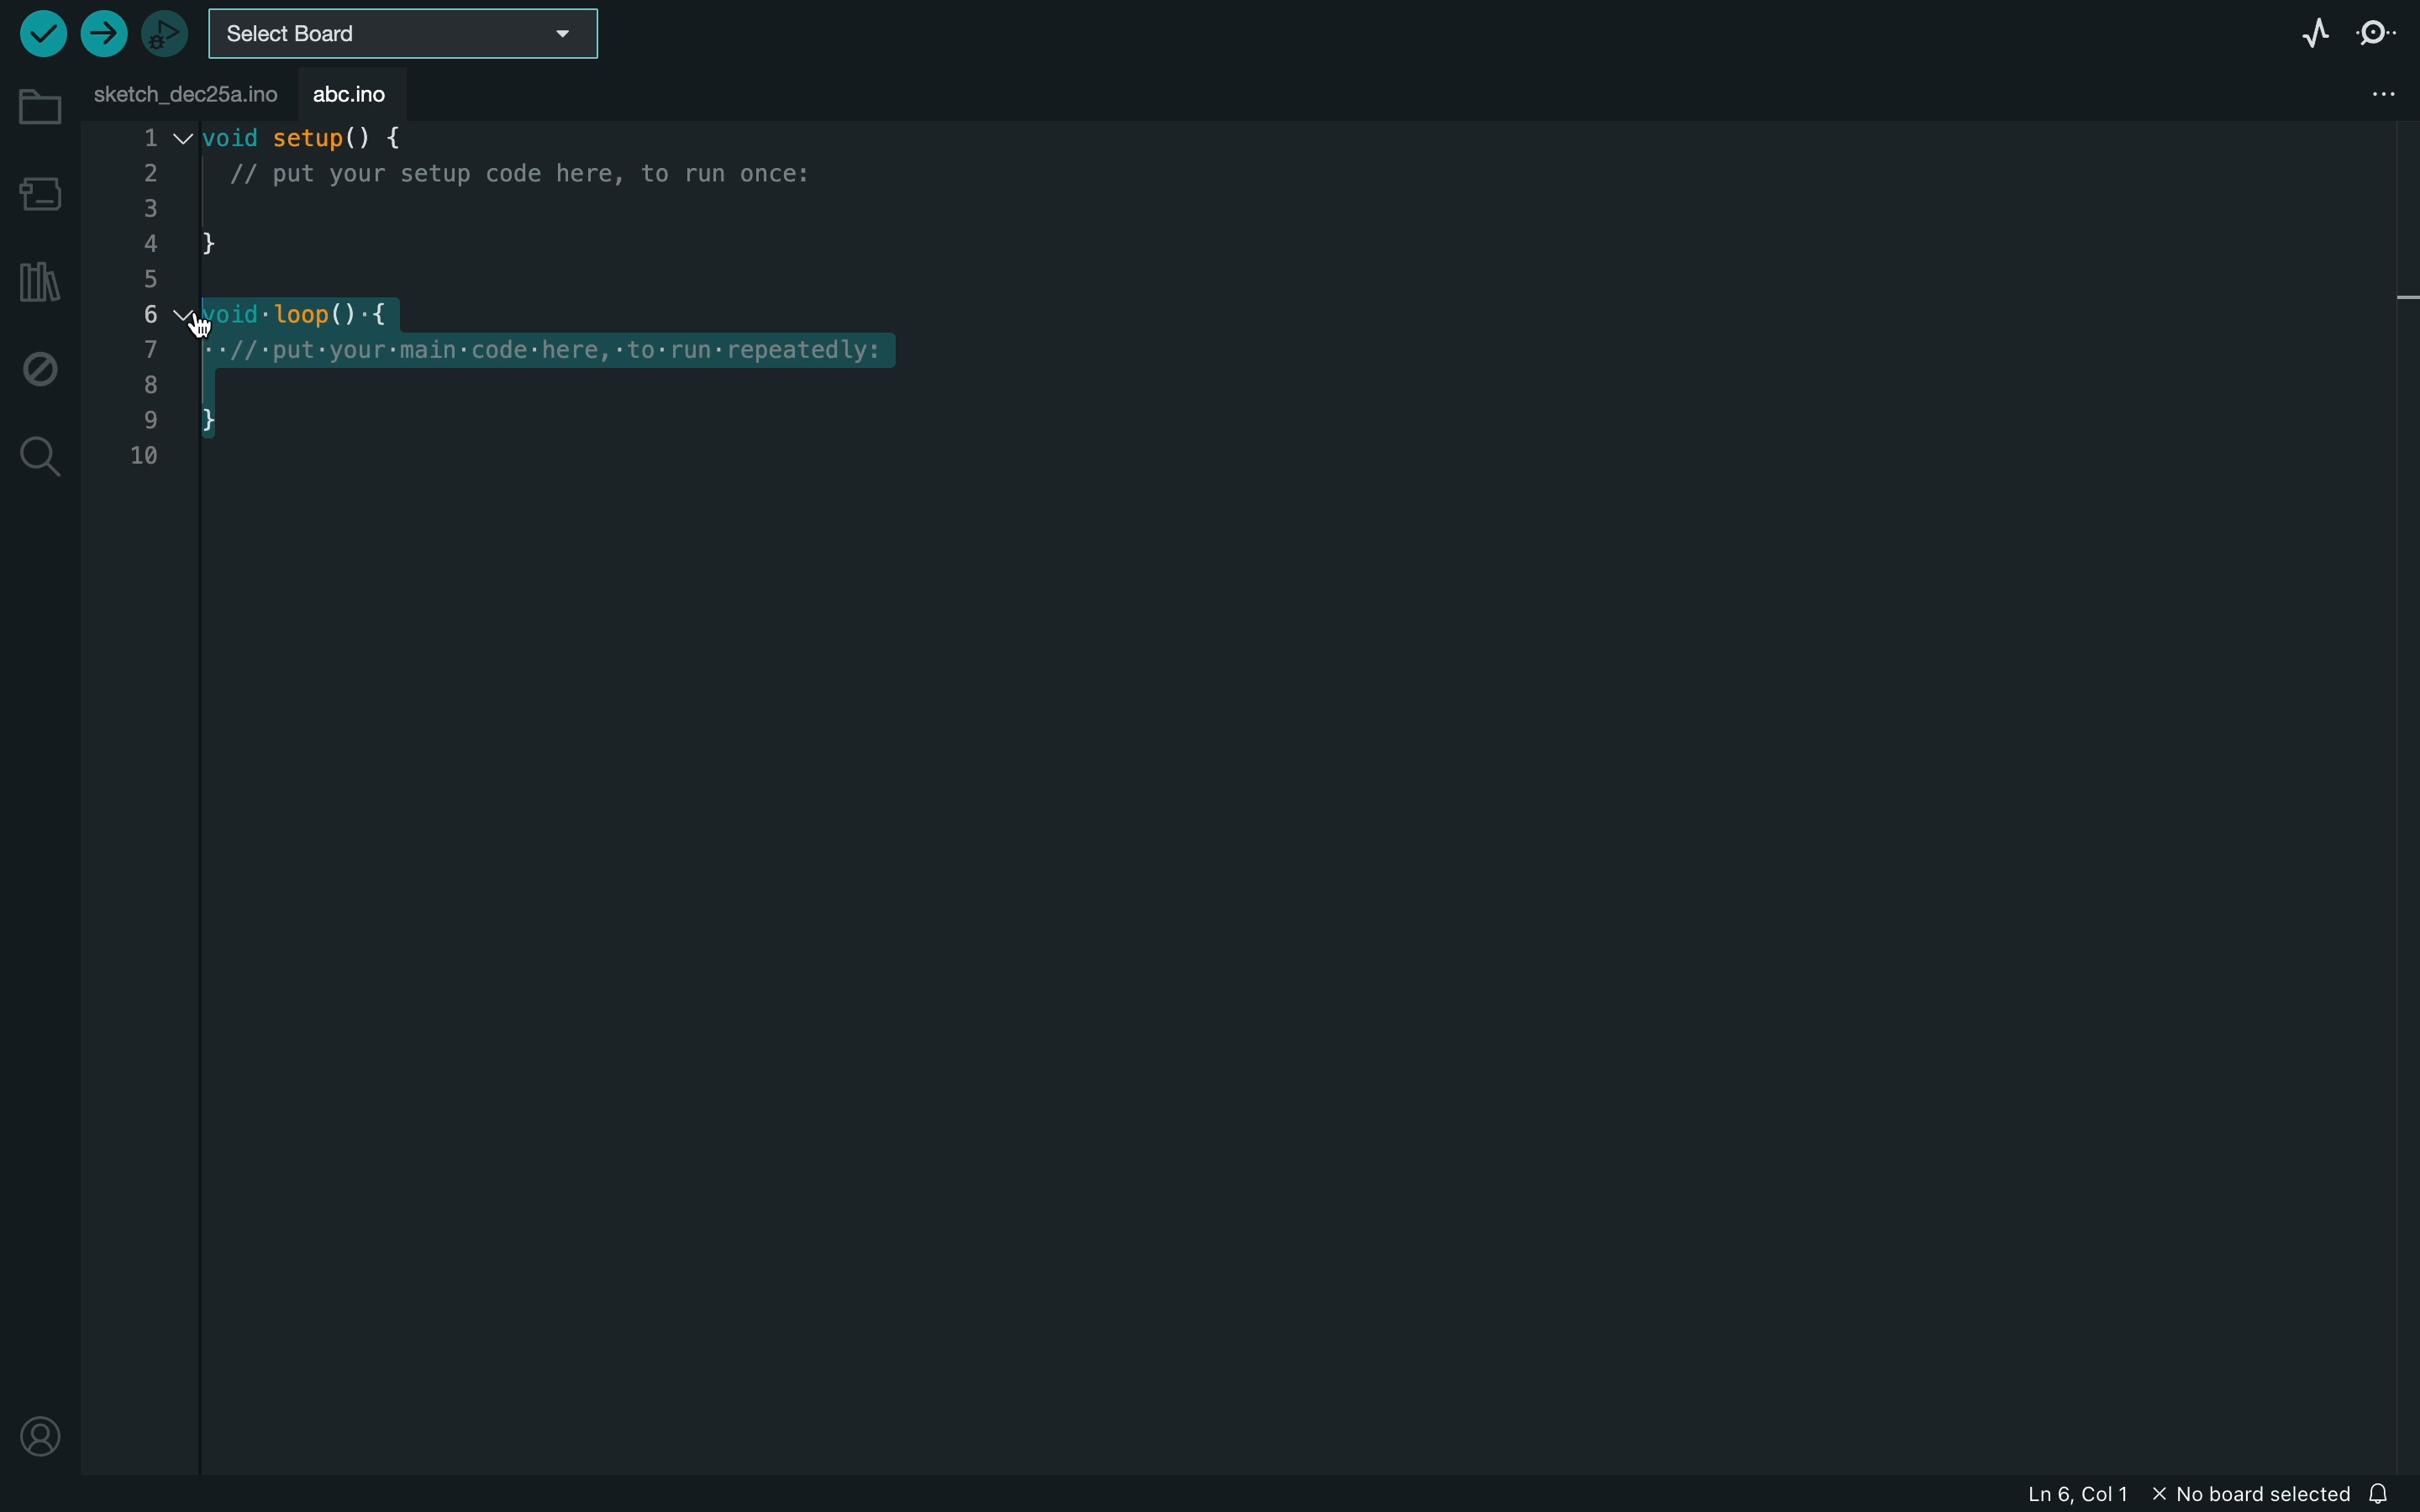 The image size is (2420, 1512). I want to click on board selecter, so click(407, 32).